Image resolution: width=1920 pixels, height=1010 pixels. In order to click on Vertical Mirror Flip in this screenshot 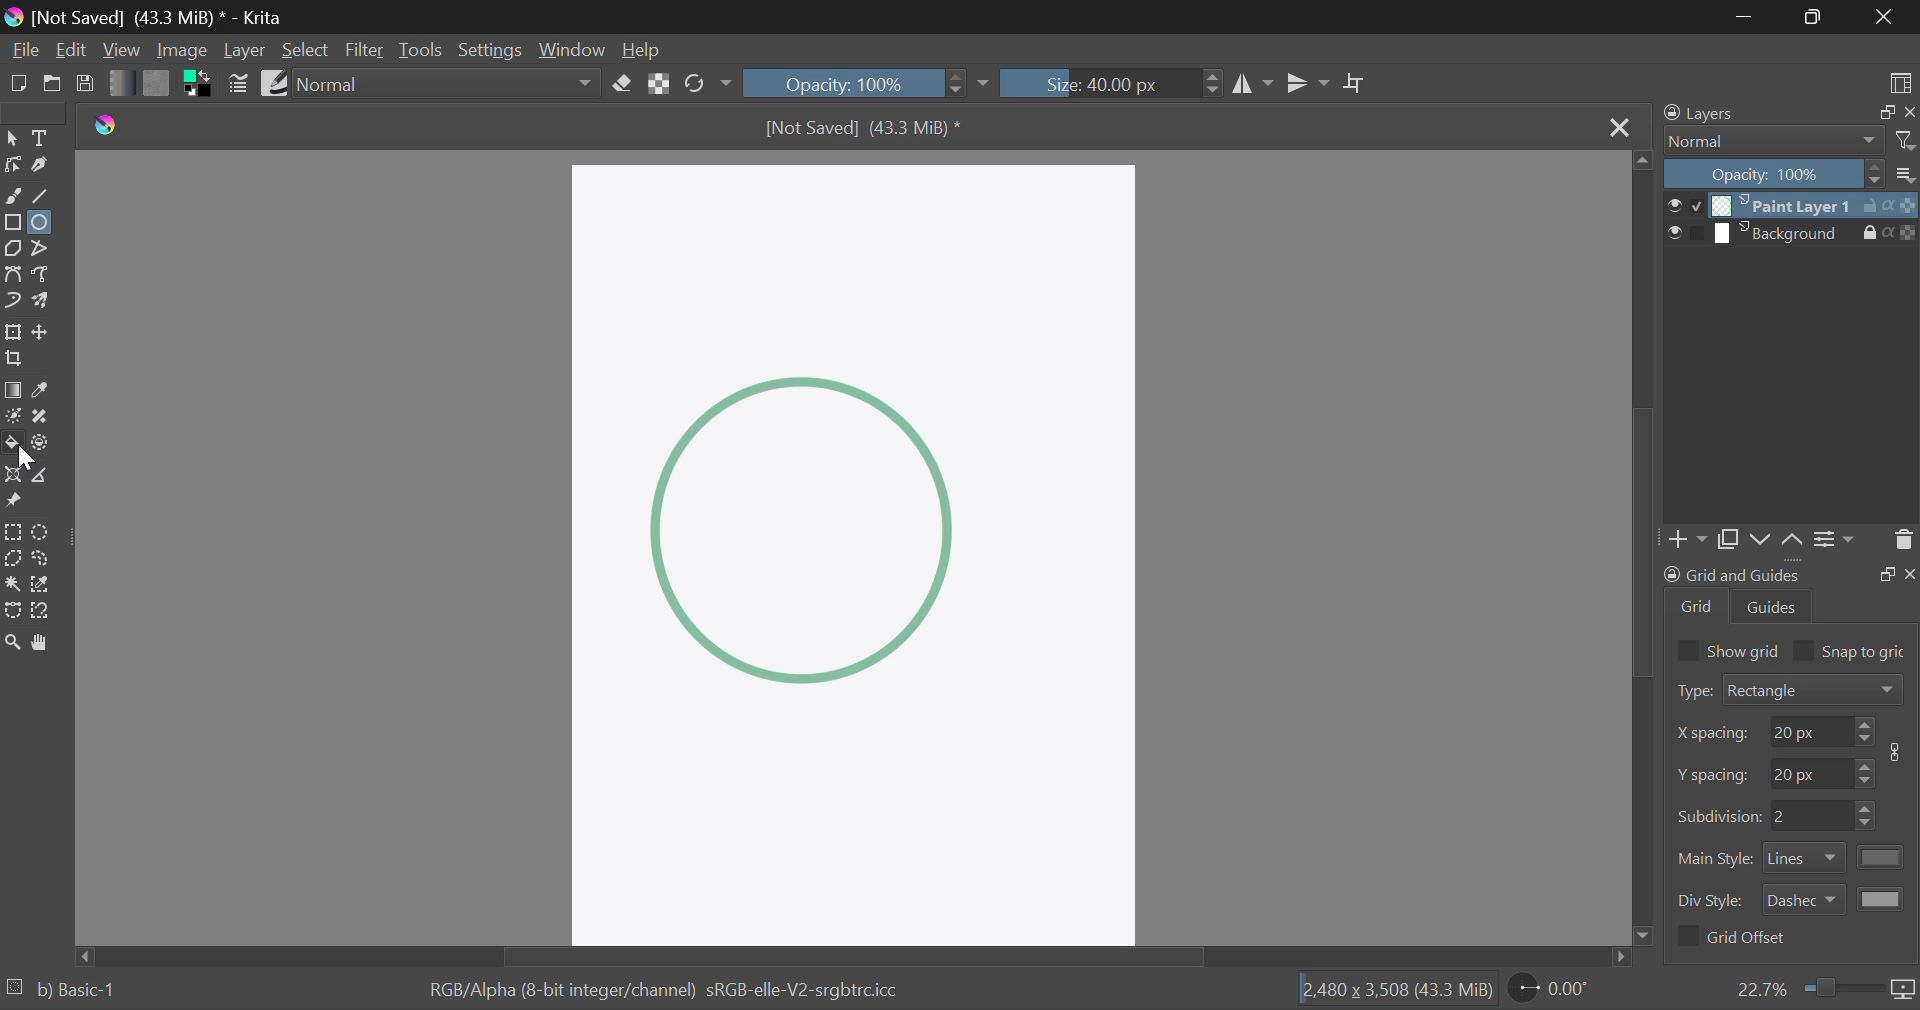, I will do `click(1254, 84)`.